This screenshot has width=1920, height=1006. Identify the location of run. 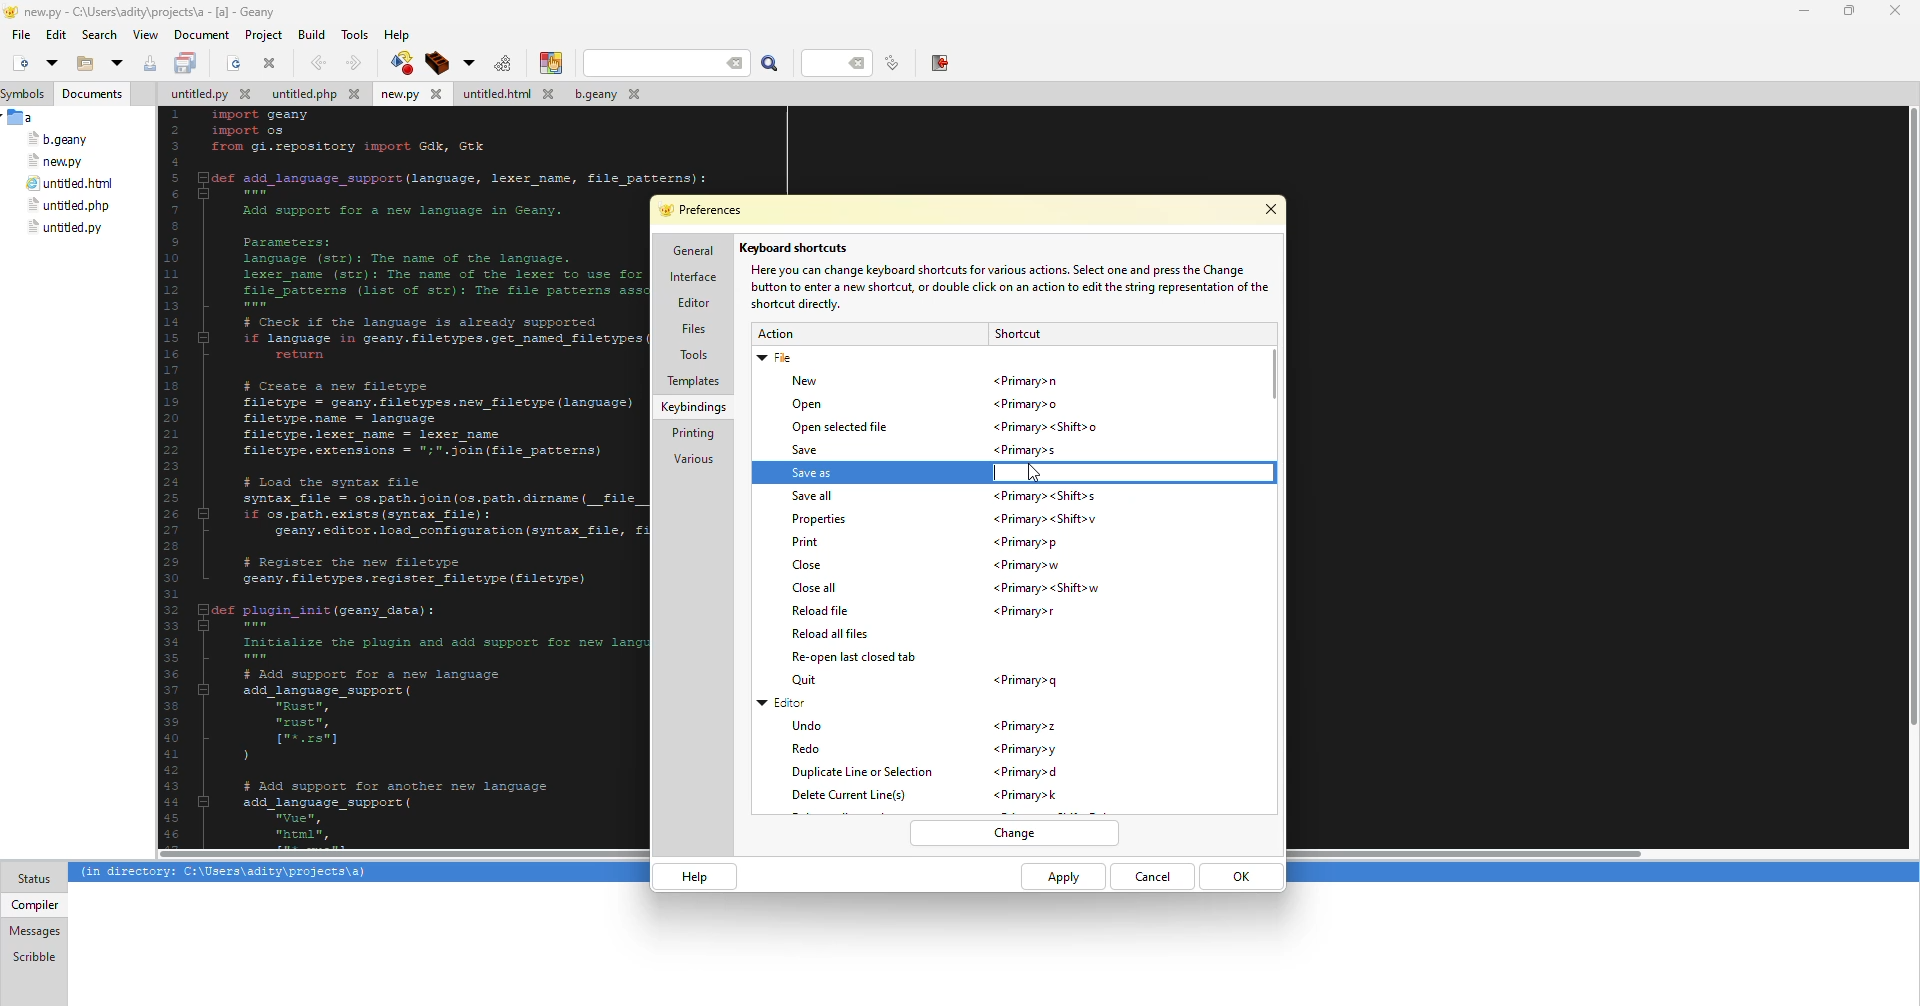
(500, 63).